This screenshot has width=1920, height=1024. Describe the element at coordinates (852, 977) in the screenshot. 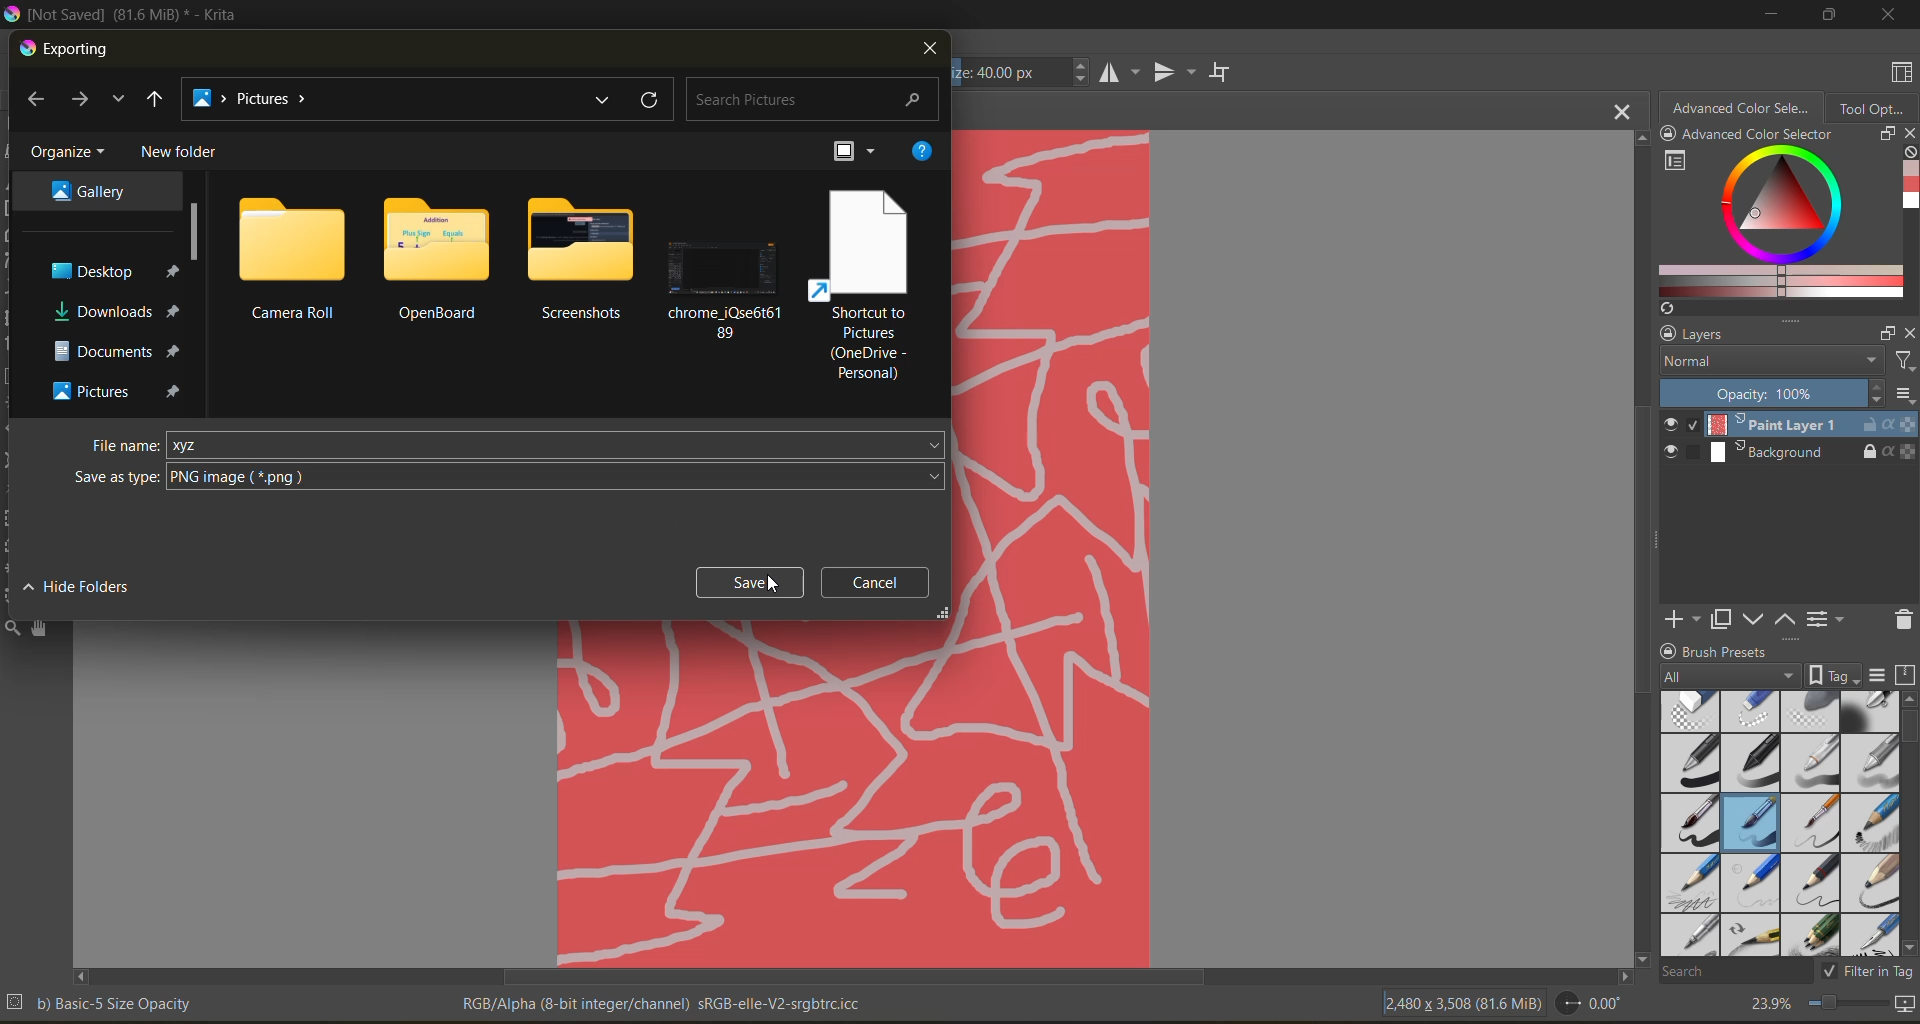

I see `horizontal scroll bar` at that location.